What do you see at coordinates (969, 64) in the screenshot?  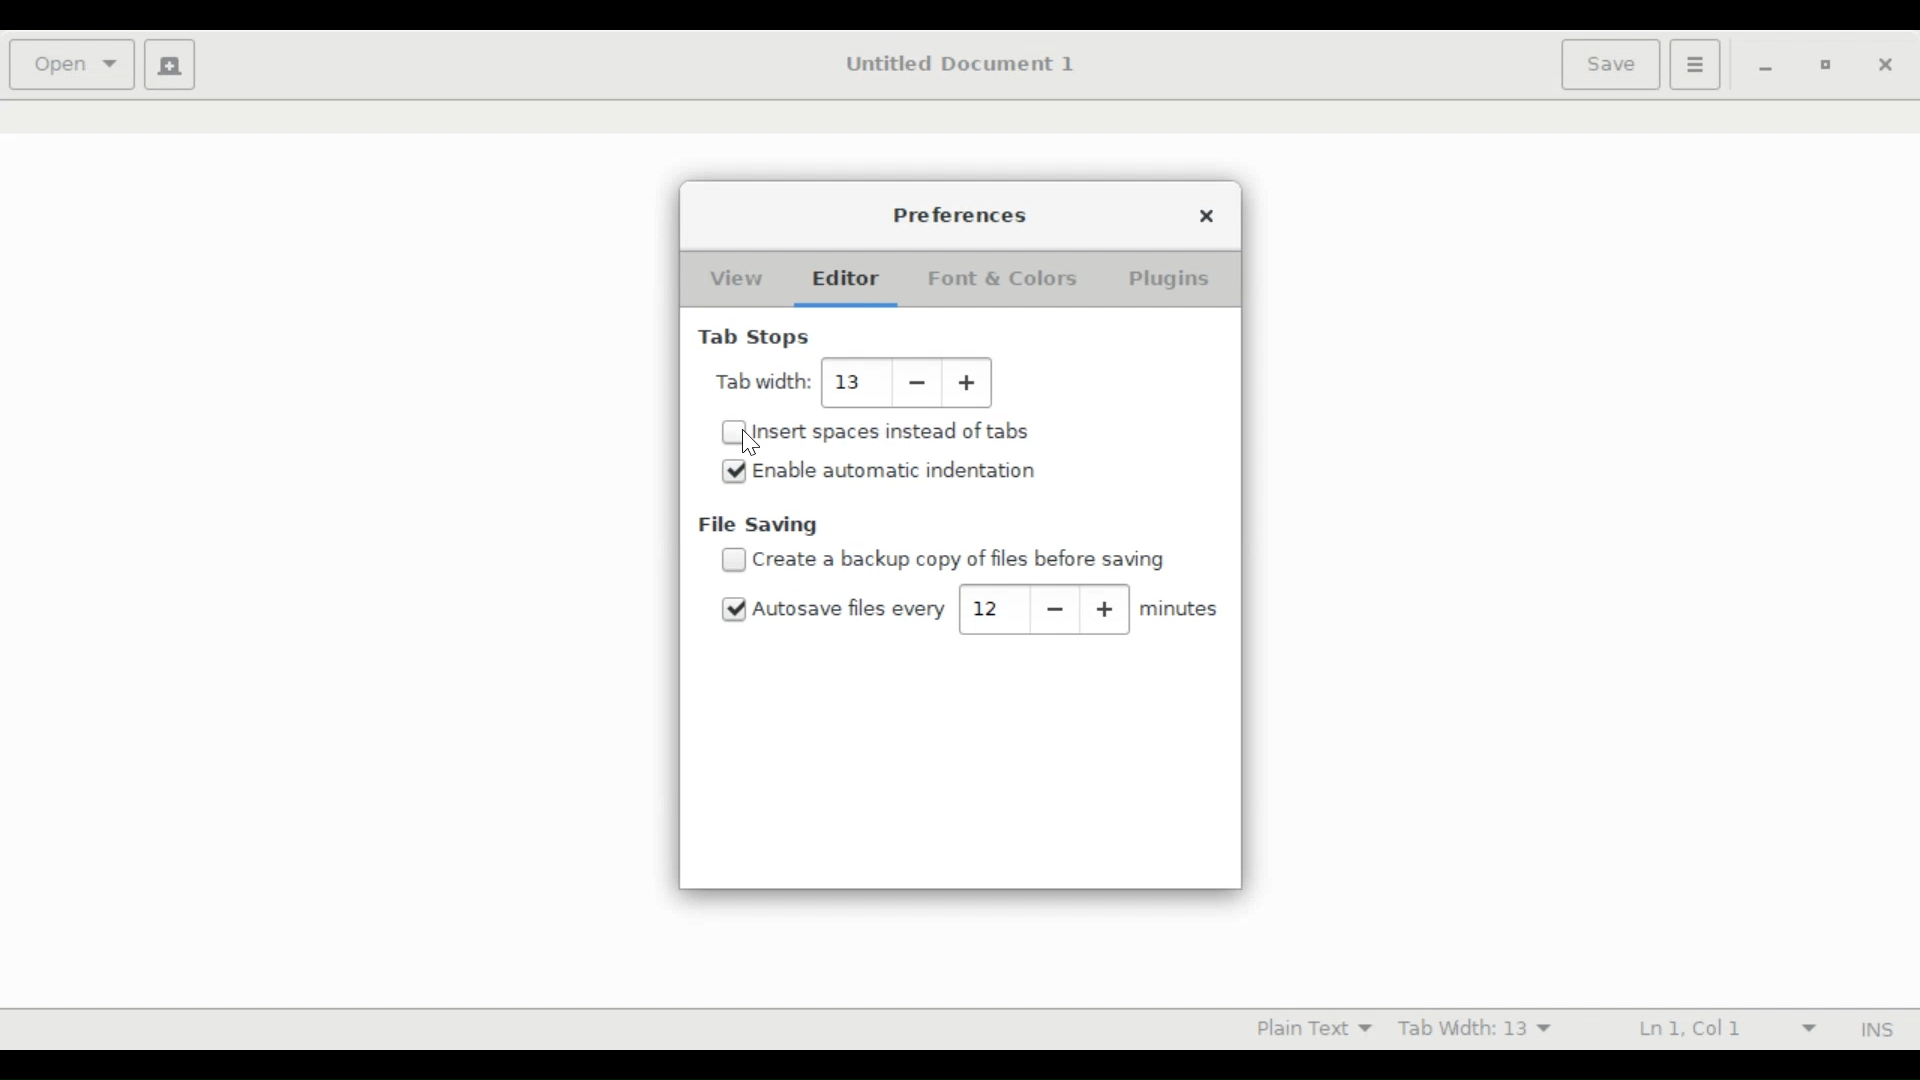 I see `Untitled Document ` at bounding box center [969, 64].